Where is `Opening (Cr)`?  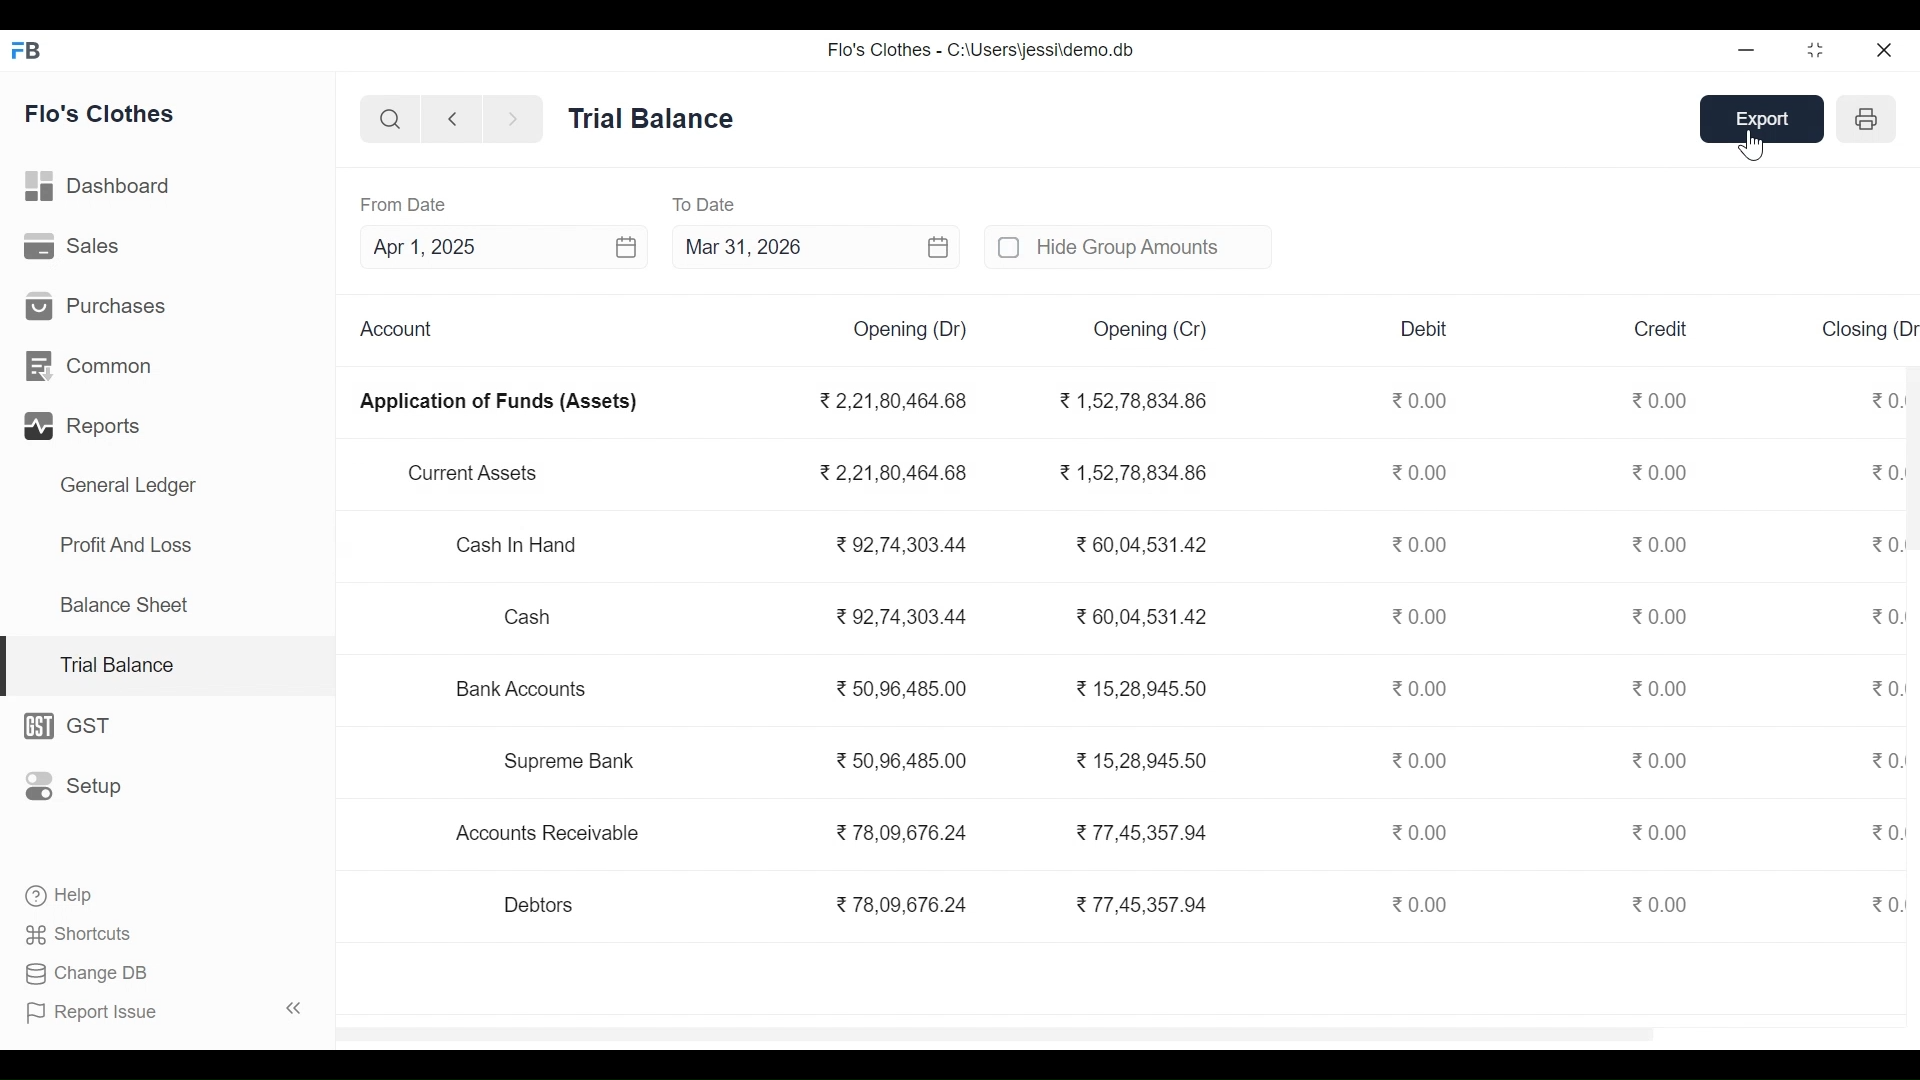 Opening (Cr) is located at coordinates (1153, 330).